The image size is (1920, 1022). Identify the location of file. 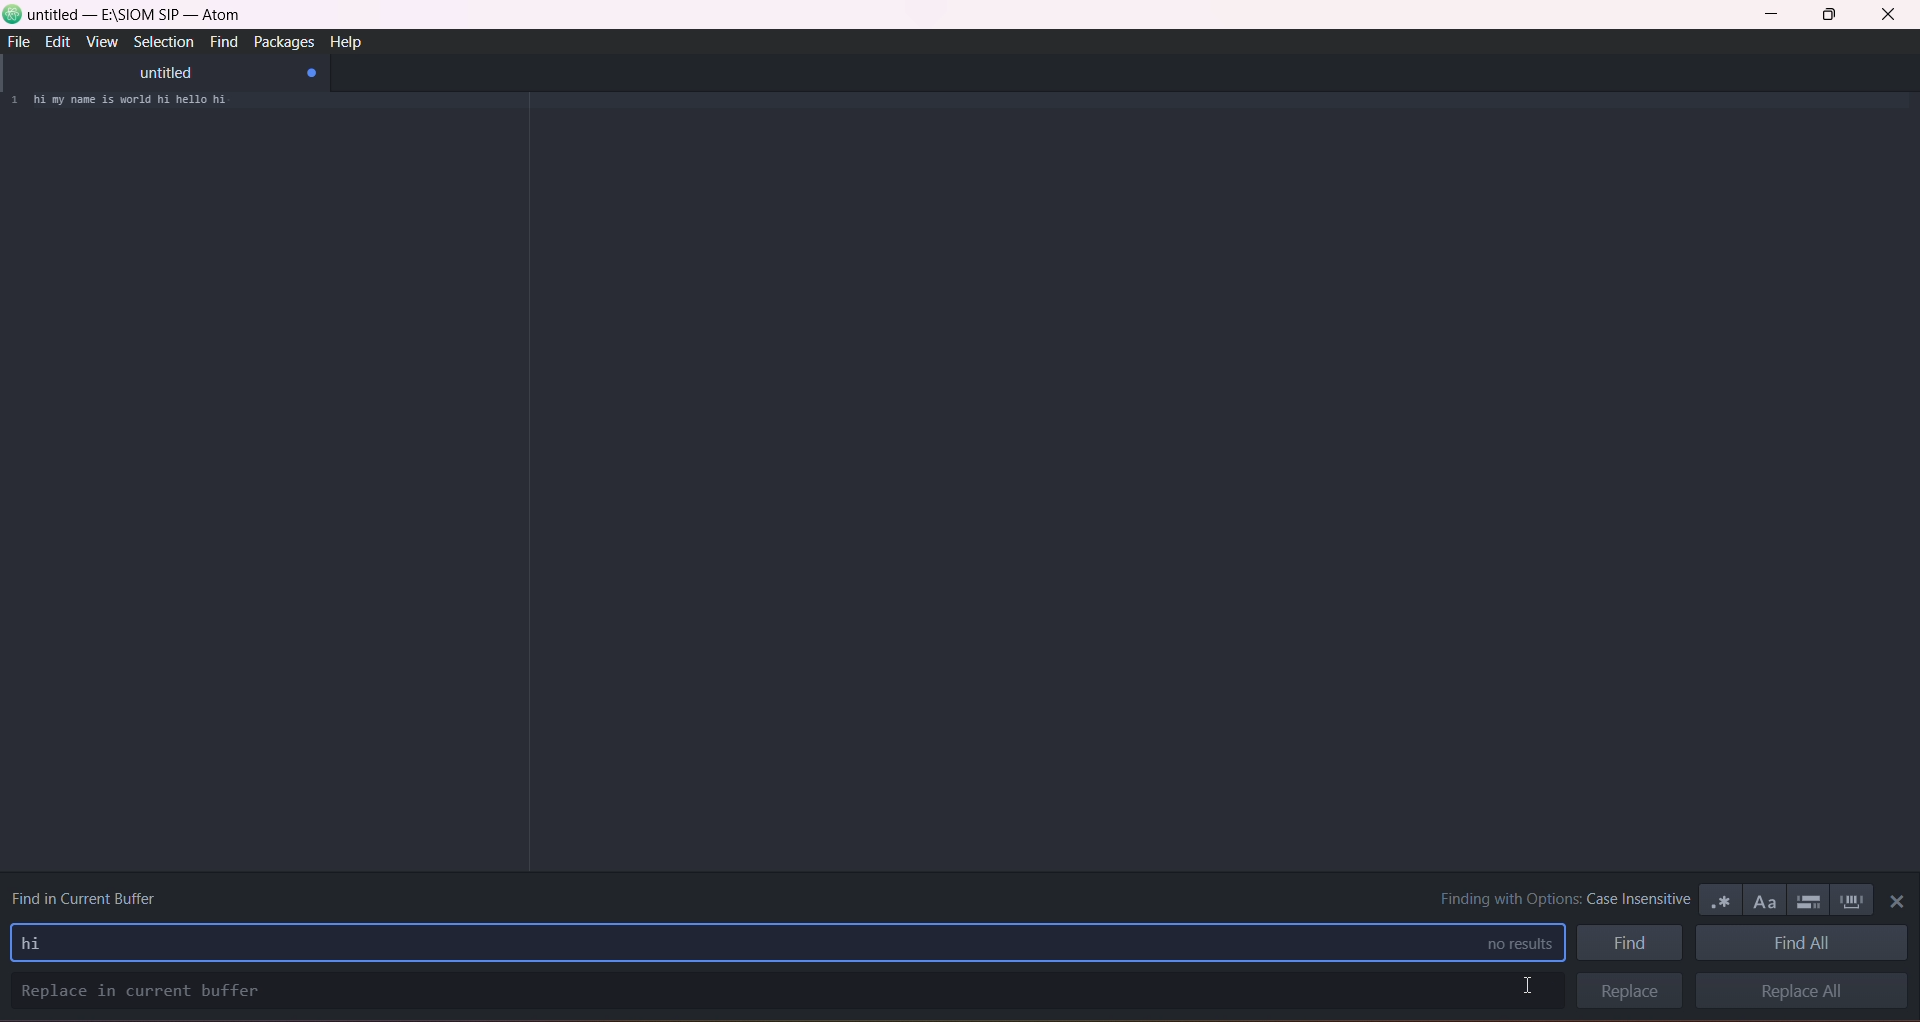
(21, 42).